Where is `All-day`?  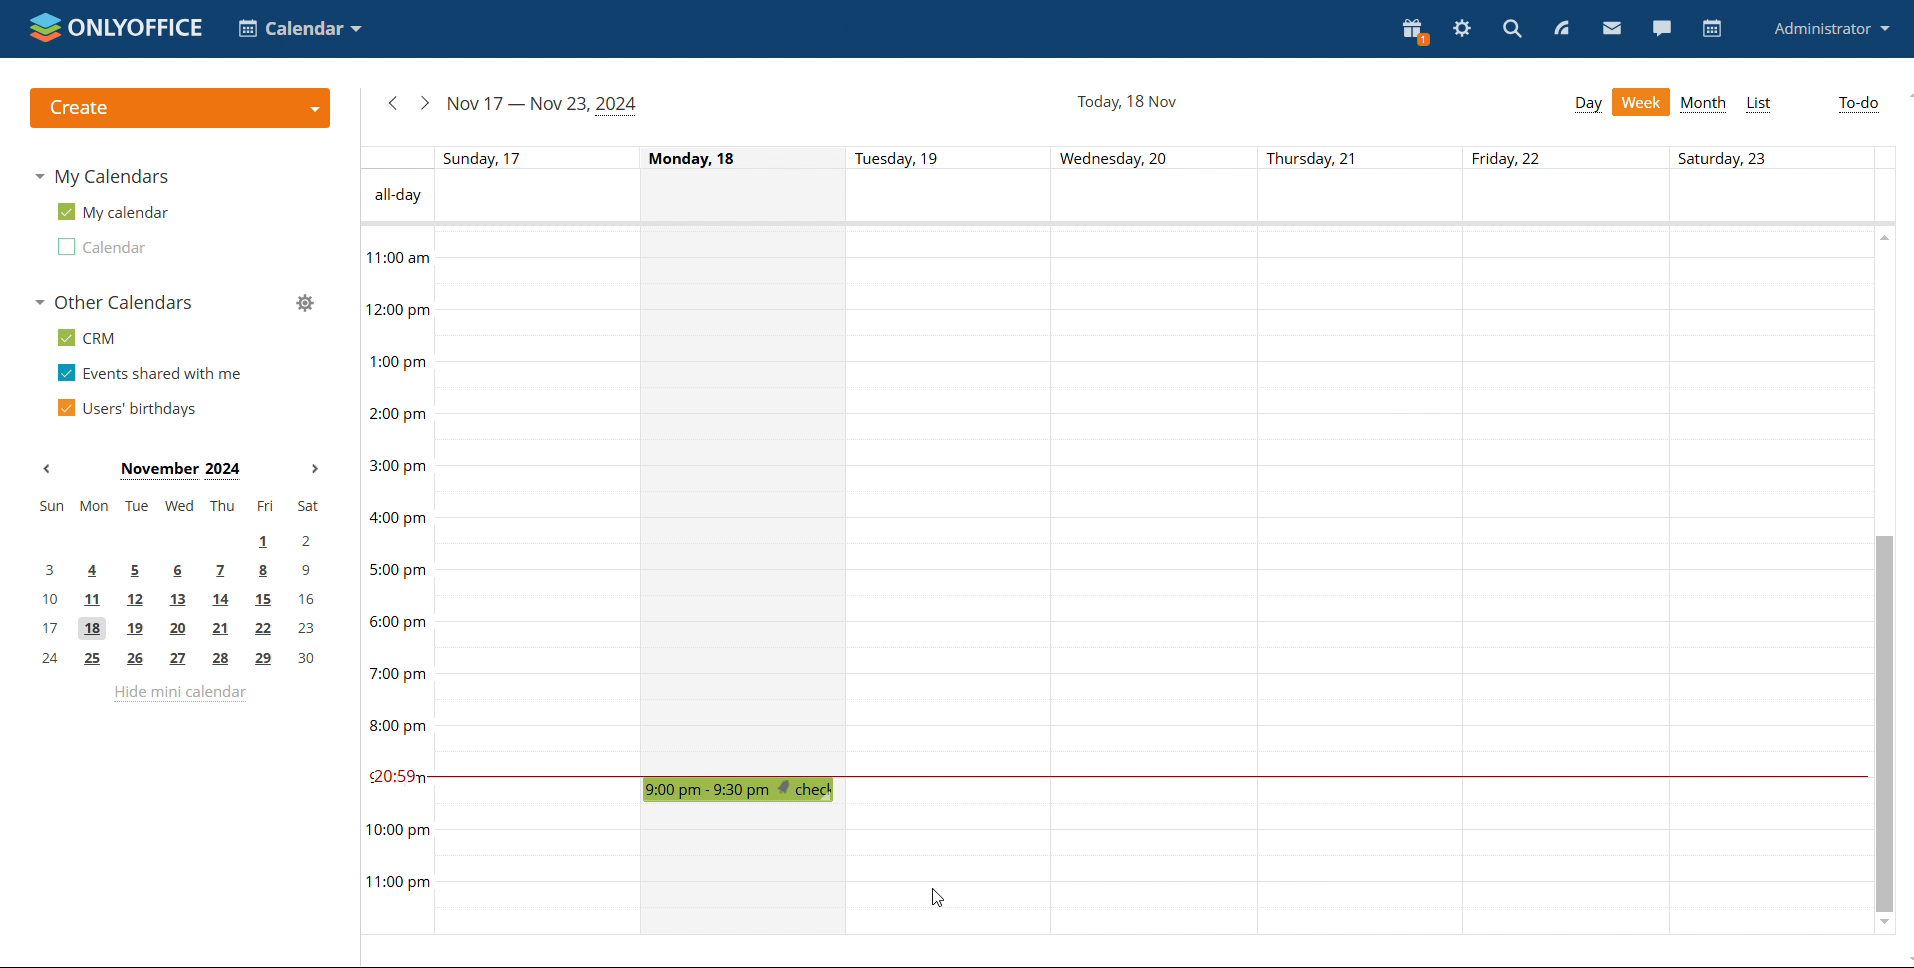
All-day is located at coordinates (396, 196).